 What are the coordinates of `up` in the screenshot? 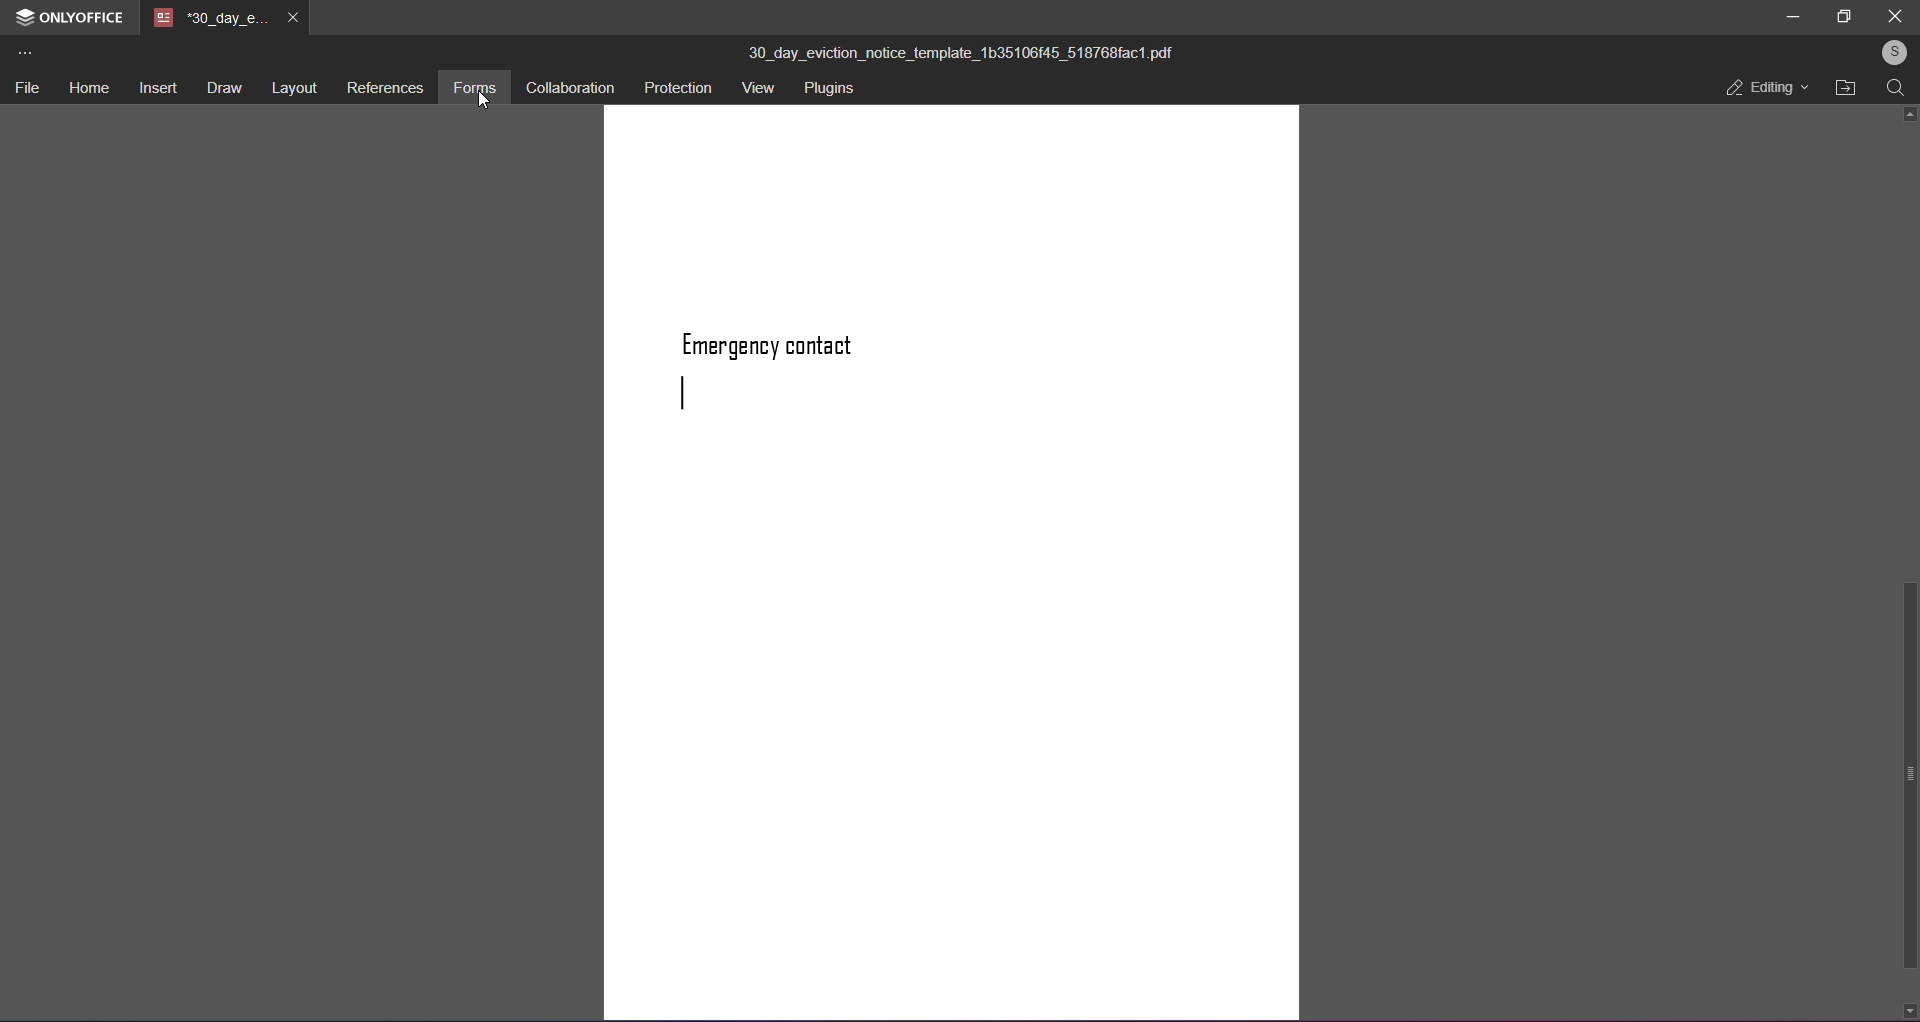 It's located at (1906, 114).